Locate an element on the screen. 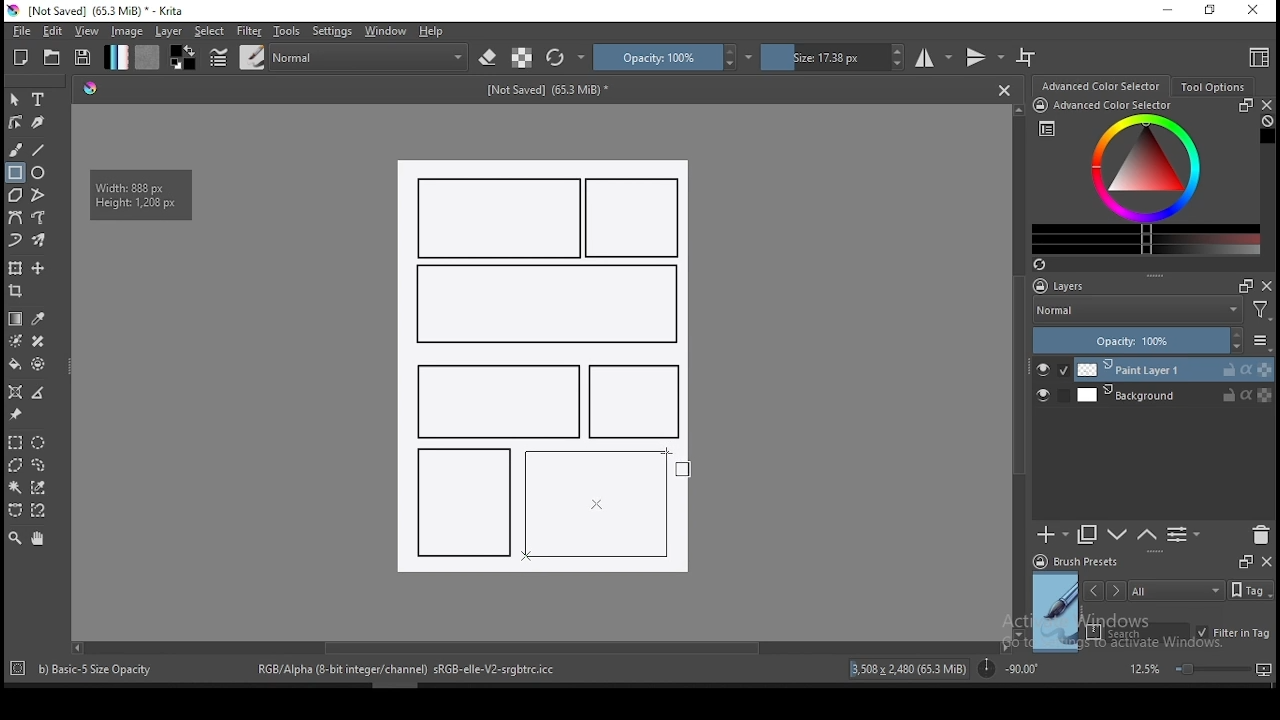  Refresh is located at coordinates (1047, 266).